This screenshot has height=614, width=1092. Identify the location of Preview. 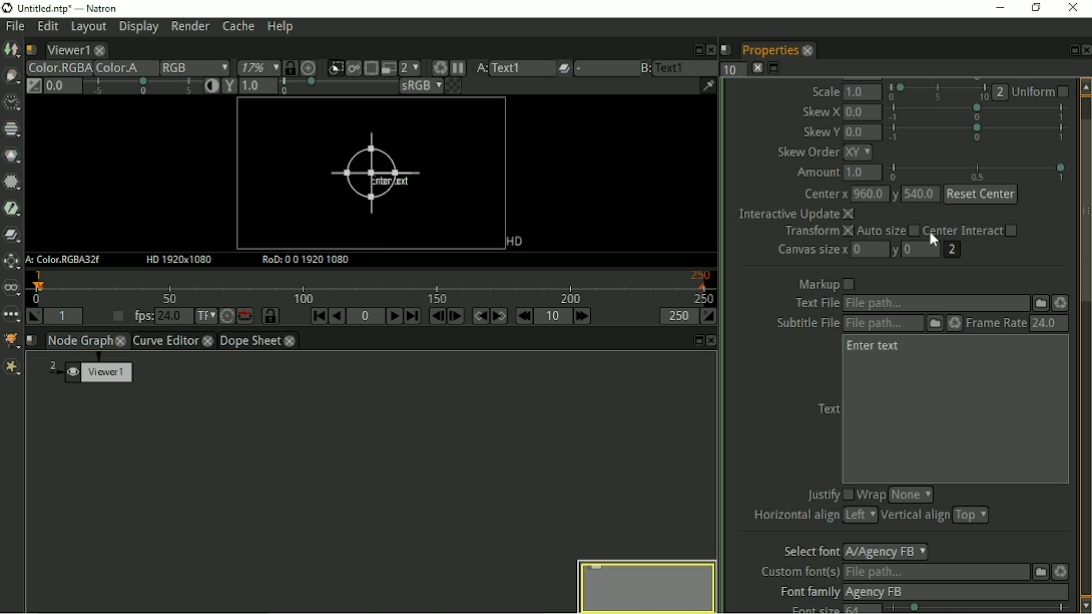
(644, 584).